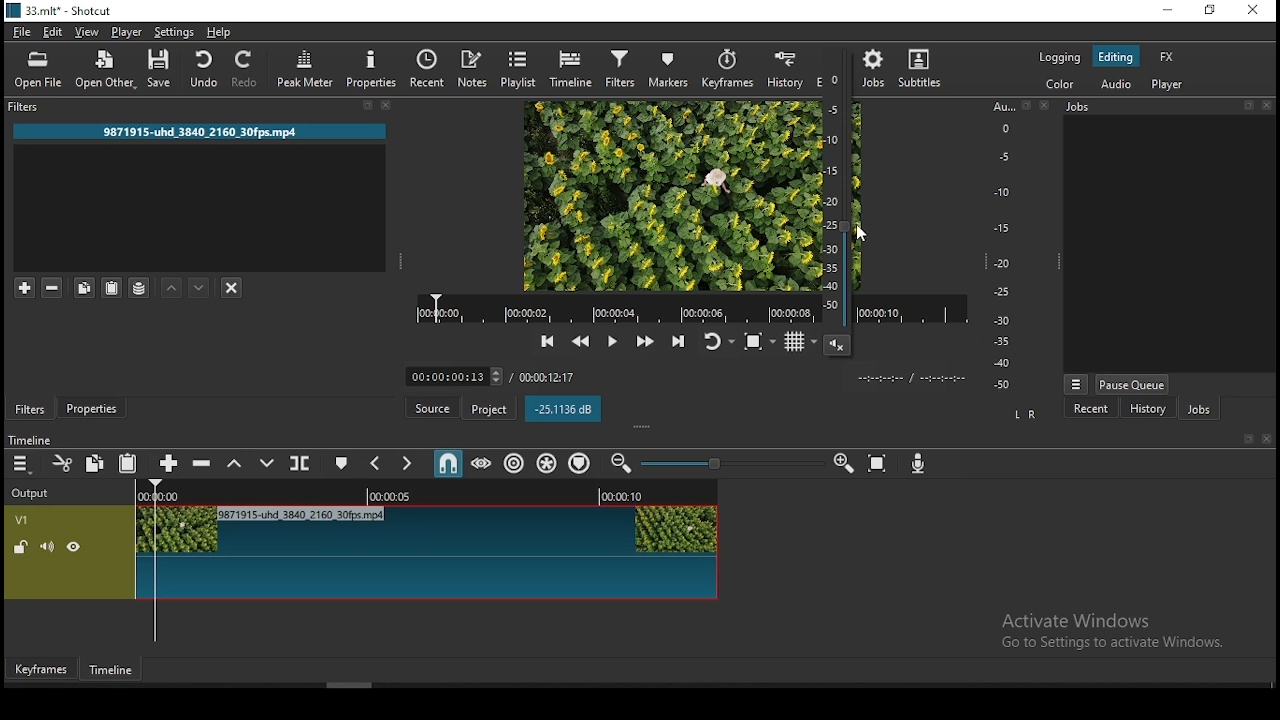 This screenshot has height=720, width=1280. I want to click on paste, so click(127, 462).